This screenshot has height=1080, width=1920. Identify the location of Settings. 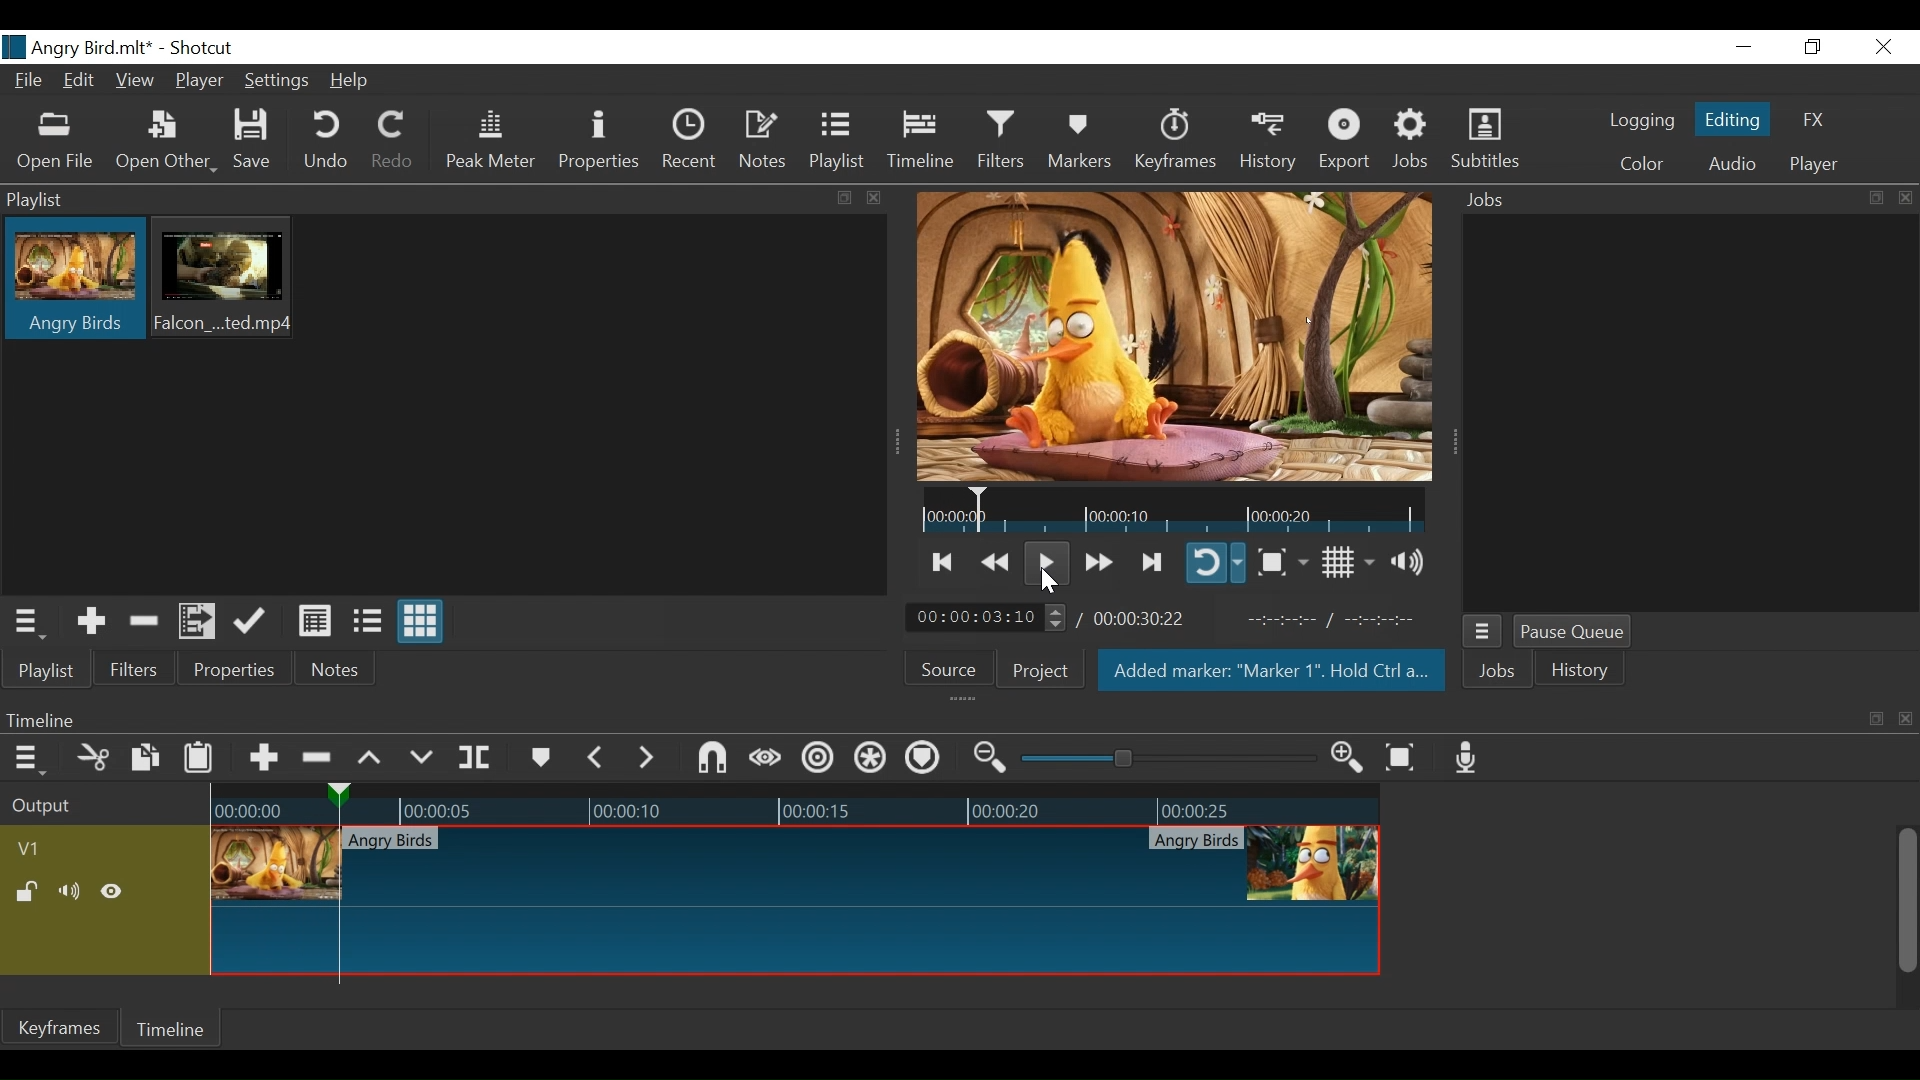
(280, 80).